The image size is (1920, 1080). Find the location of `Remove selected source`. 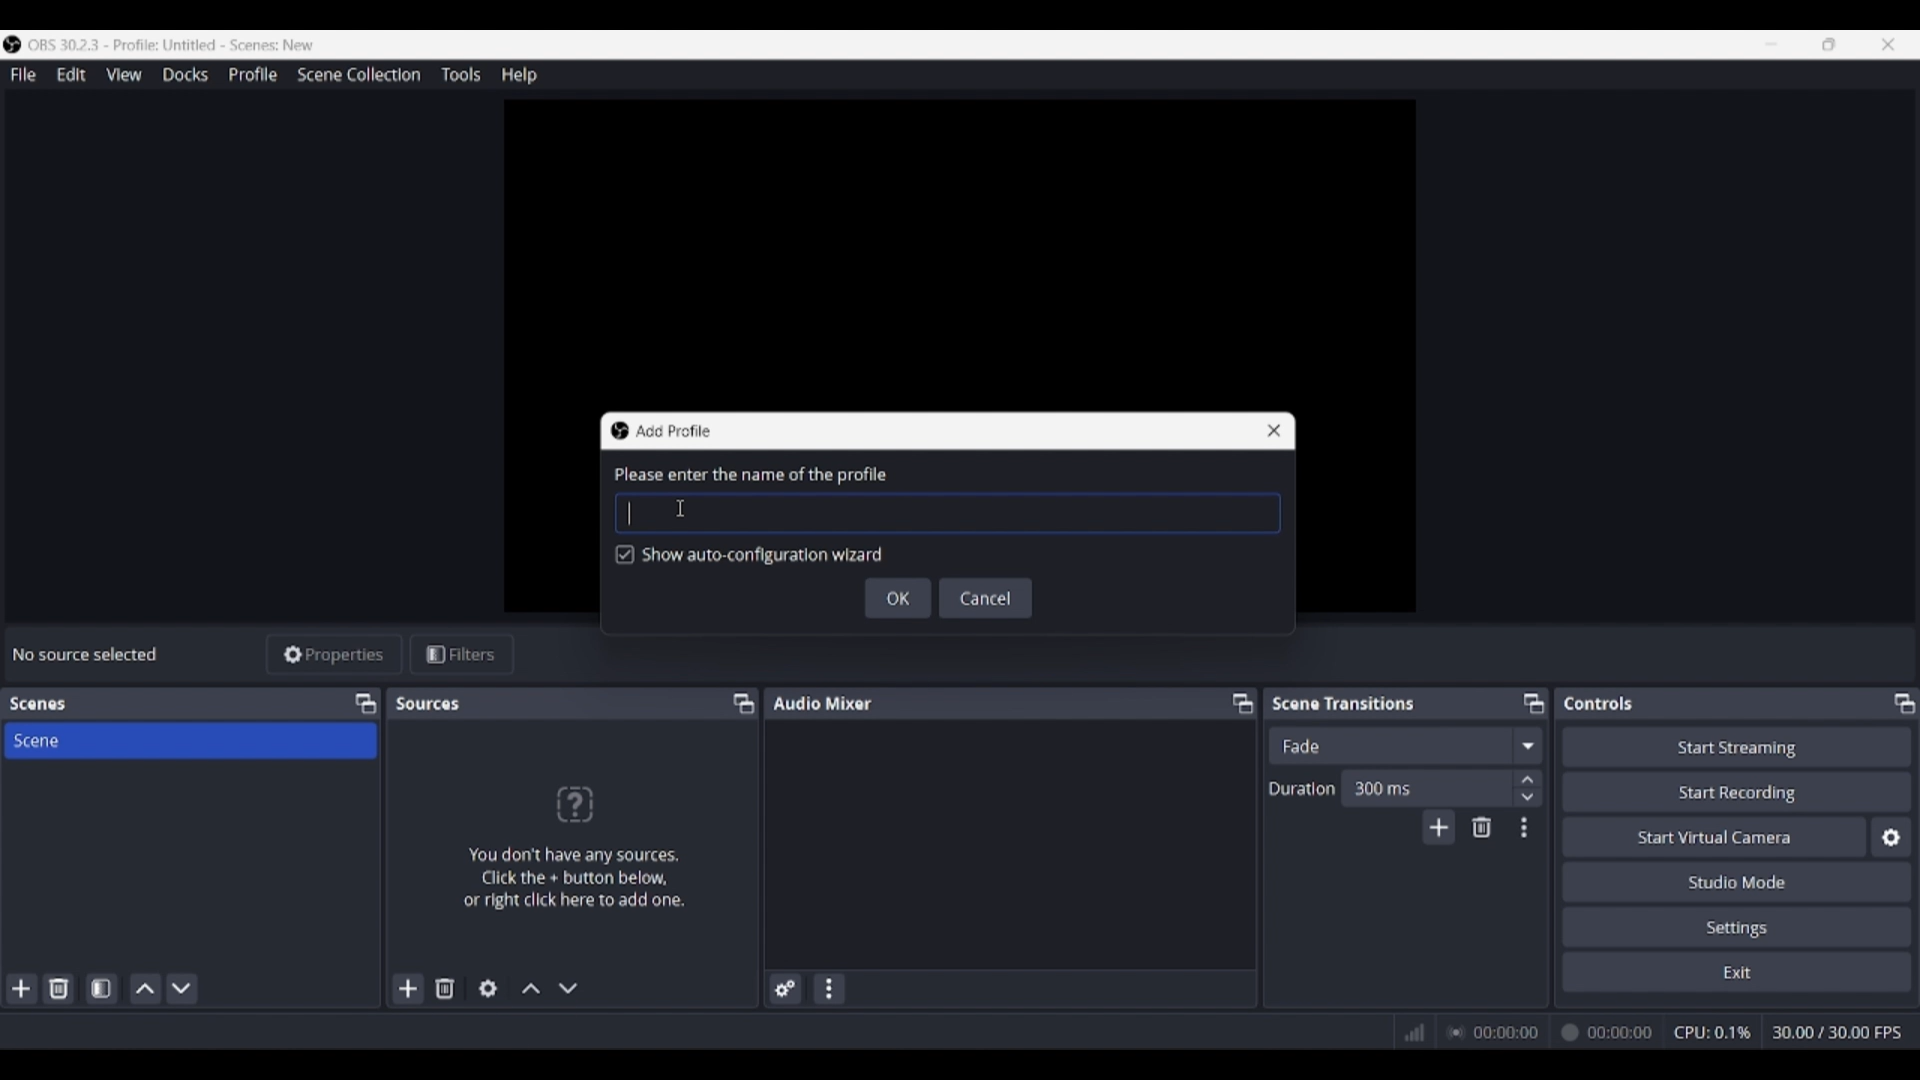

Remove selected source is located at coordinates (445, 988).